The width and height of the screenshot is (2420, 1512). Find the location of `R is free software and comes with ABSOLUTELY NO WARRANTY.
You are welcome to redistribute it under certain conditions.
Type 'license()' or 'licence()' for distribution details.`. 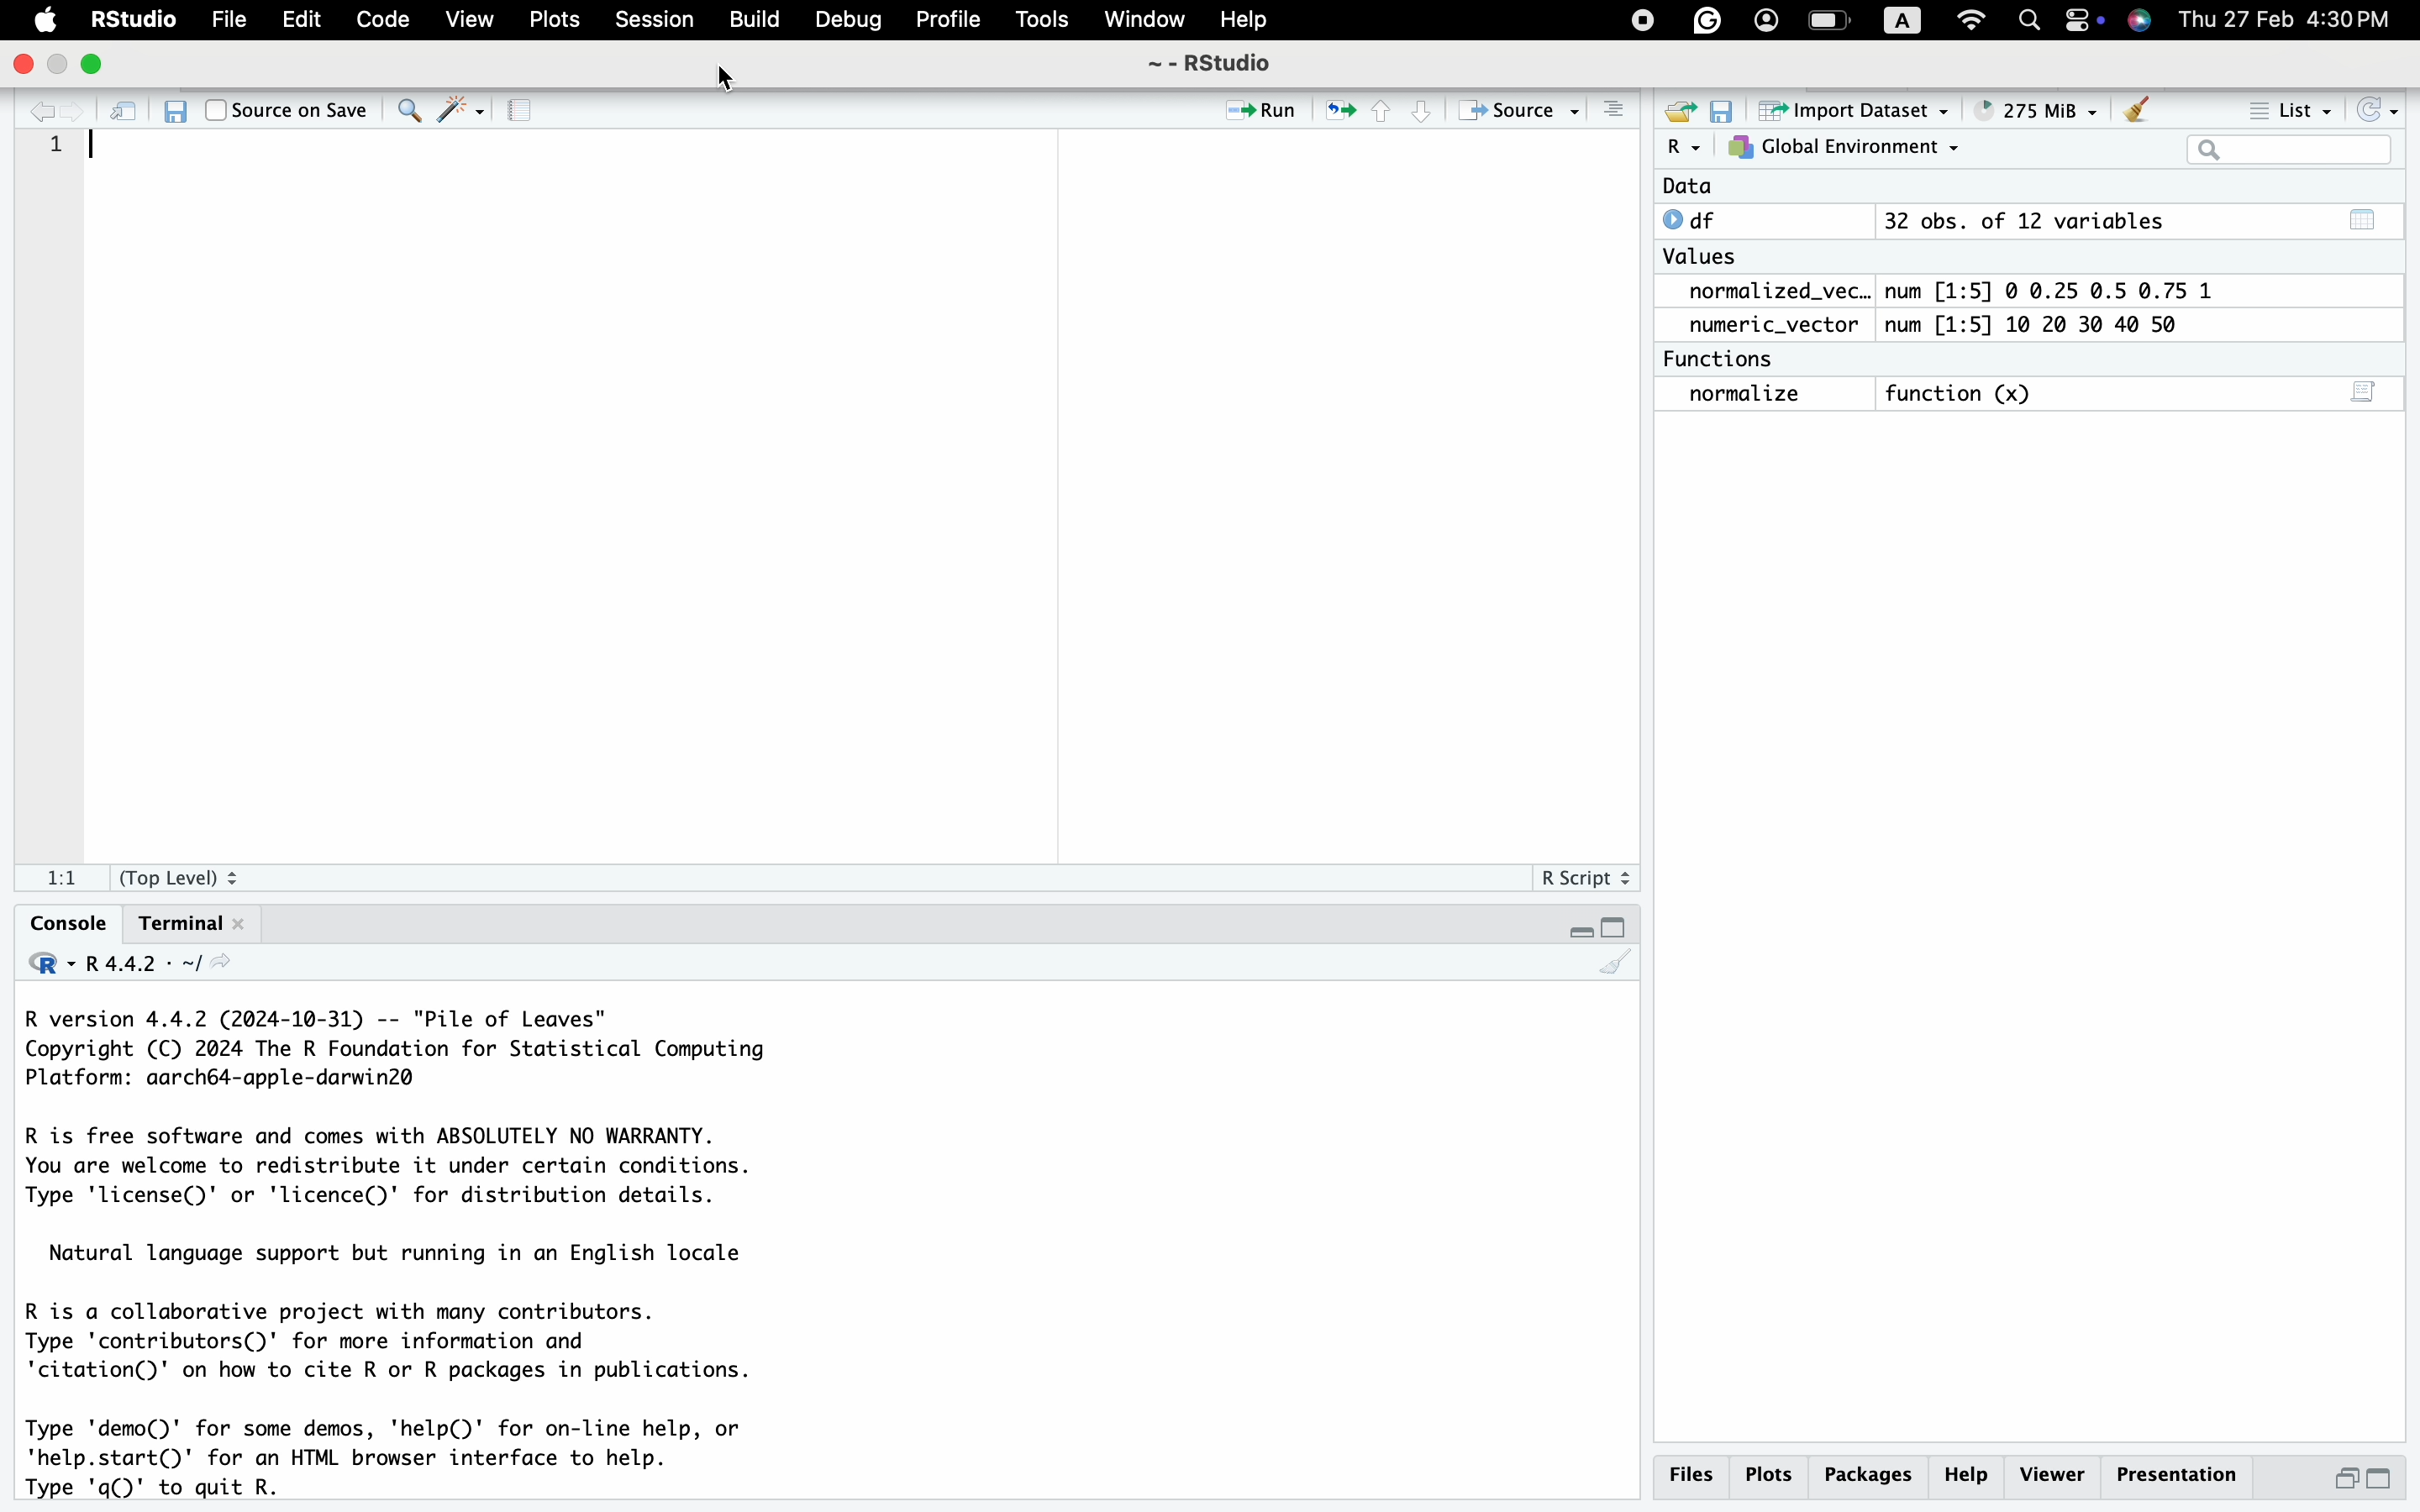

R is free software and comes with ABSOLUTELY NO WARRANTY.
You are welcome to redistribute it under certain conditions.
Type 'license()' or 'licence()' for distribution details. is located at coordinates (435, 1170).